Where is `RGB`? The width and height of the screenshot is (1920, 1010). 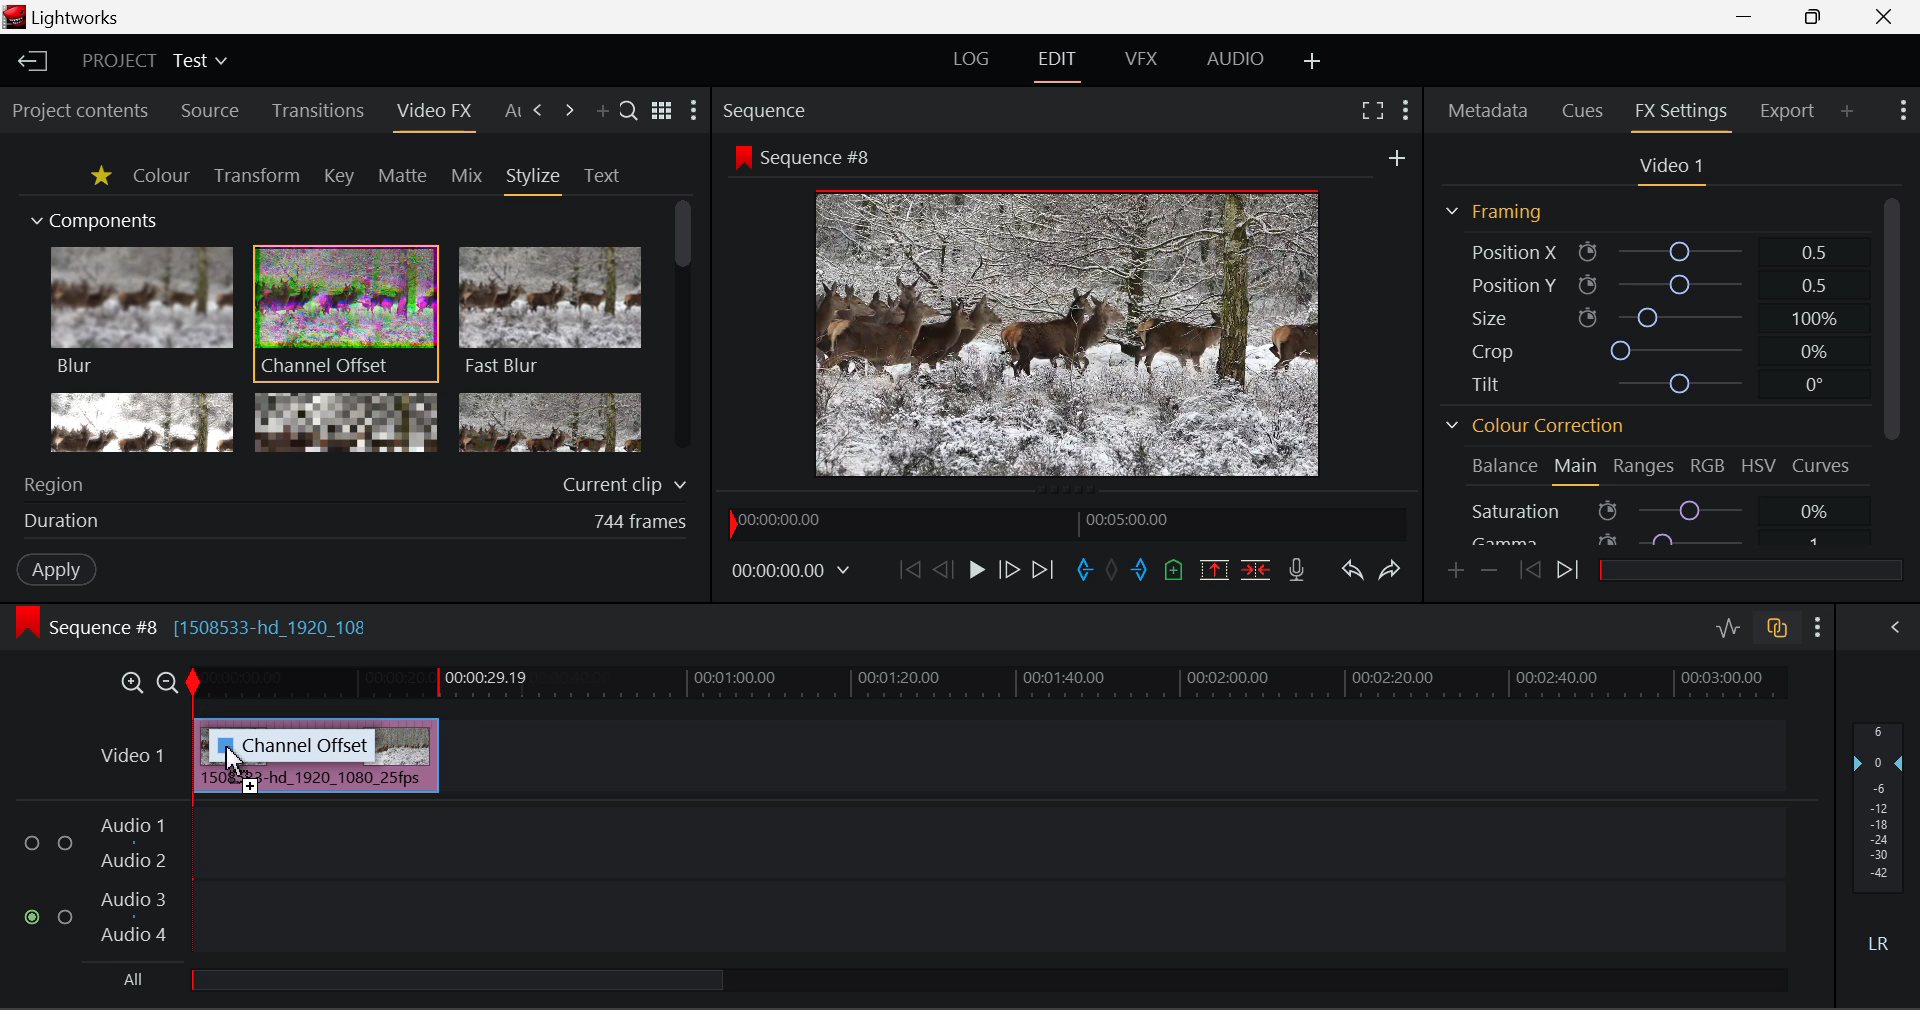
RGB is located at coordinates (1709, 465).